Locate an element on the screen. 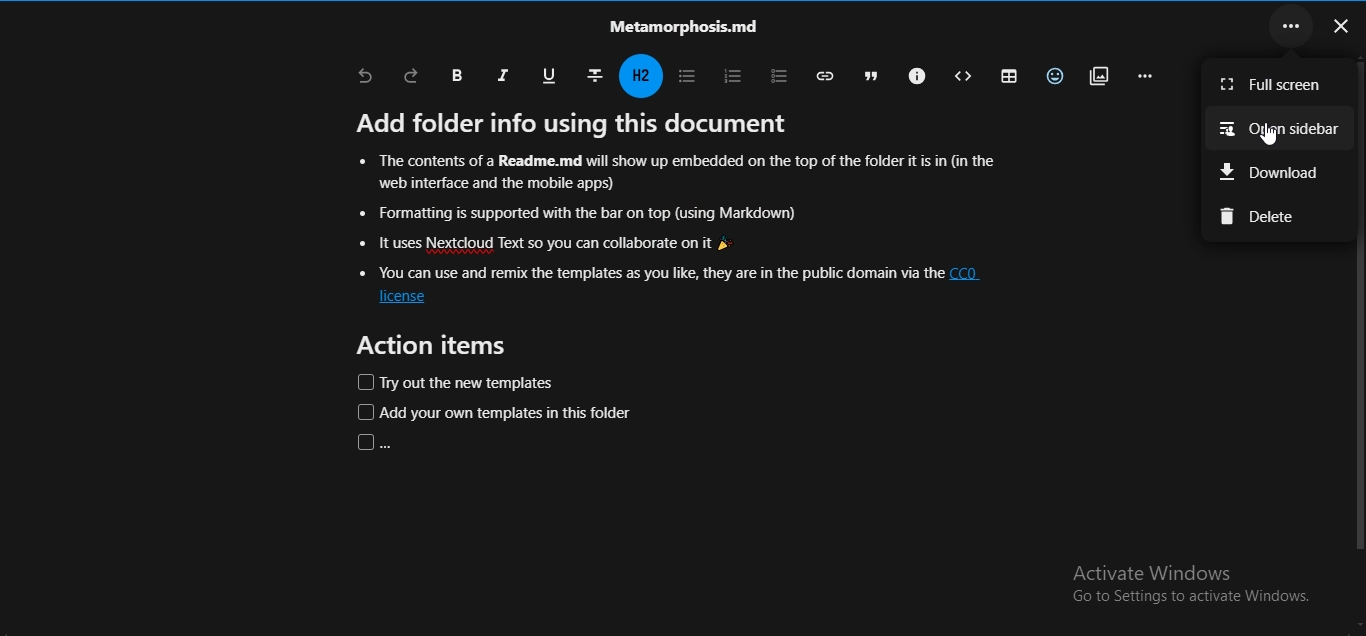 This screenshot has width=1366, height=636. insert emoji is located at coordinates (1056, 76).